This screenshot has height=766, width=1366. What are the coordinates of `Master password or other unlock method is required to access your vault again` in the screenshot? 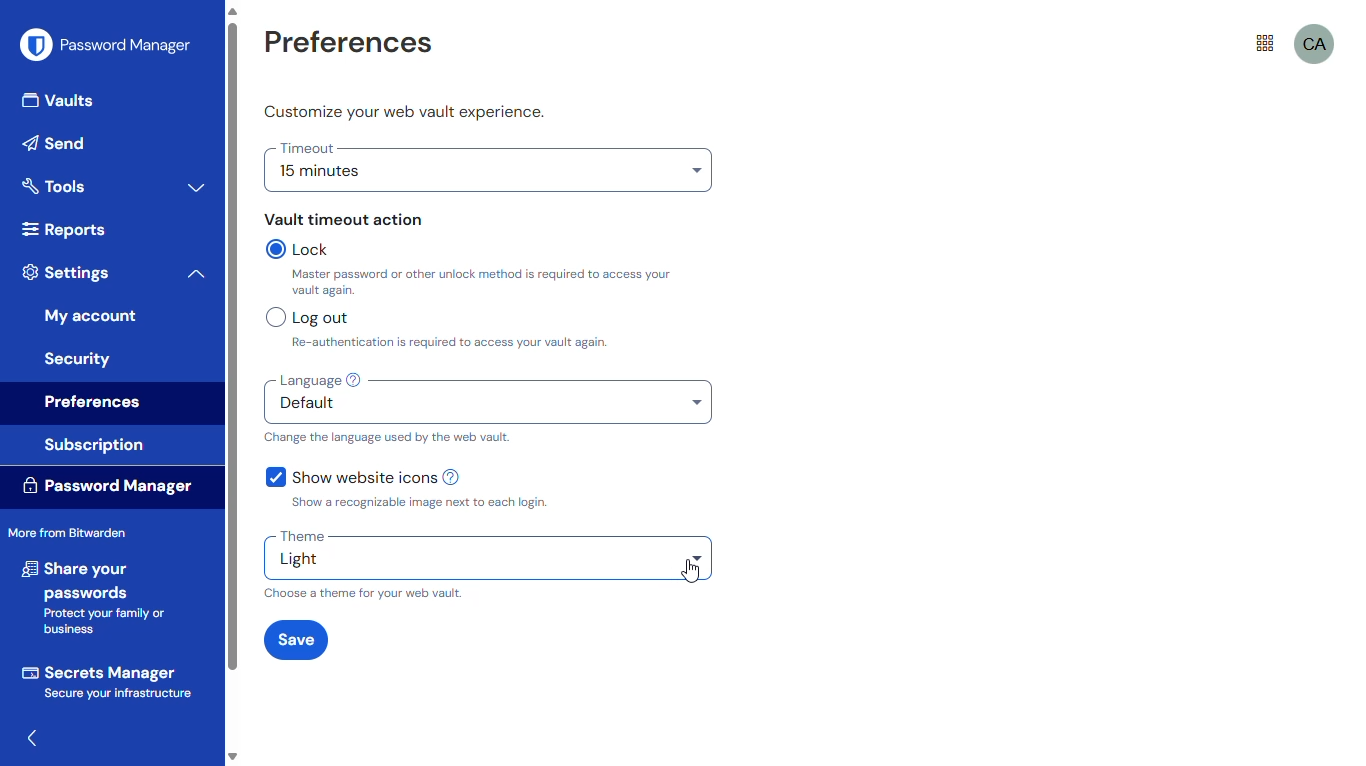 It's located at (489, 283).